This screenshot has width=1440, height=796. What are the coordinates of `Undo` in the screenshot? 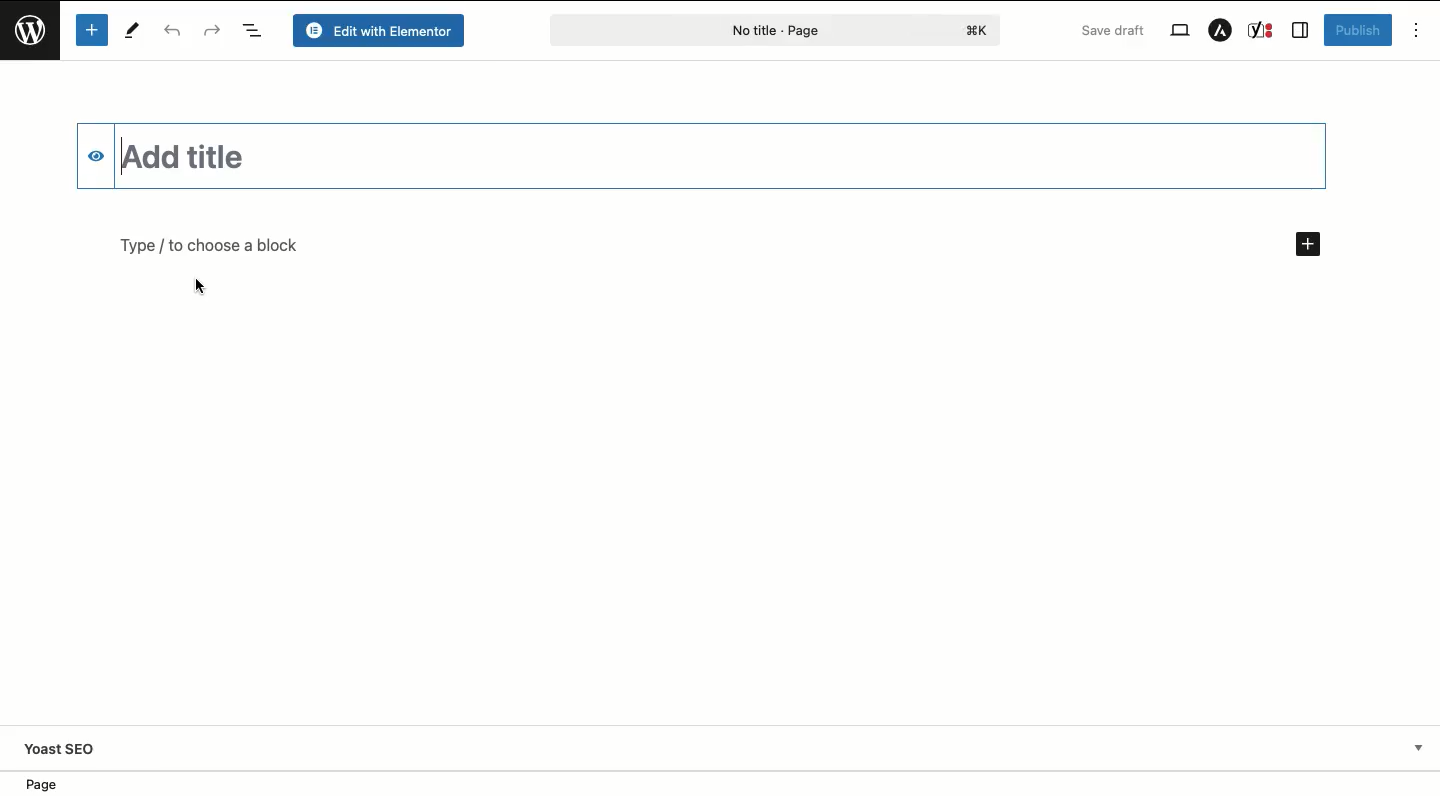 It's located at (174, 33).